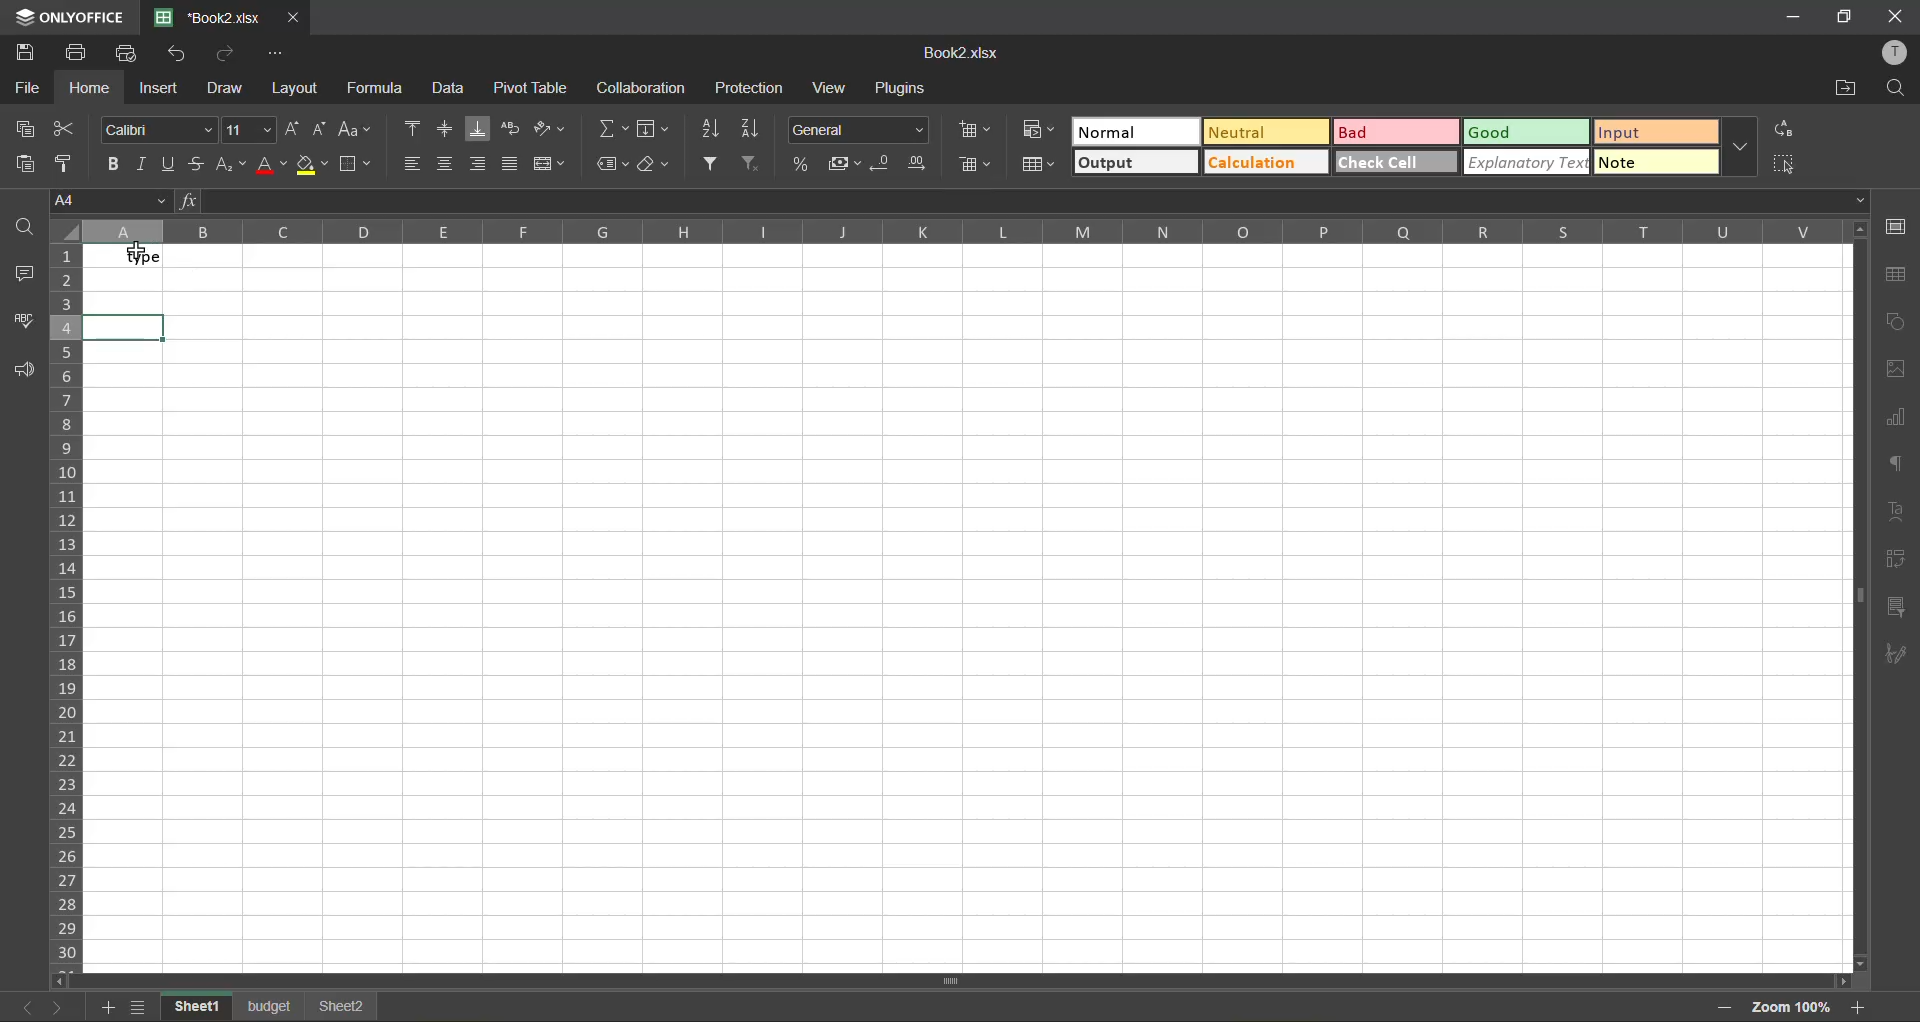 The image size is (1920, 1022). What do you see at coordinates (1859, 1010) in the screenshot?
I see `zoom in` at bounding box center [1859, 1010].